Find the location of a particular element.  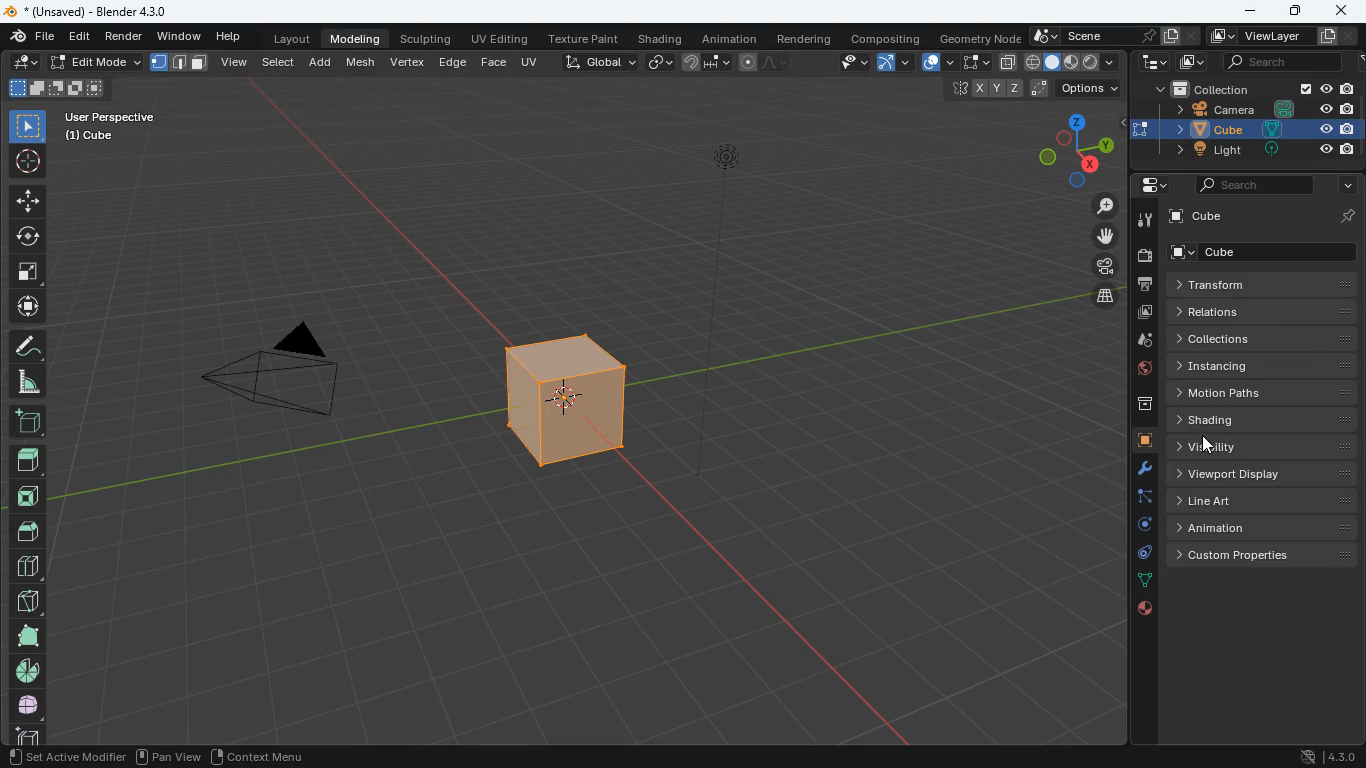

window is located at coordinates (177, 37).